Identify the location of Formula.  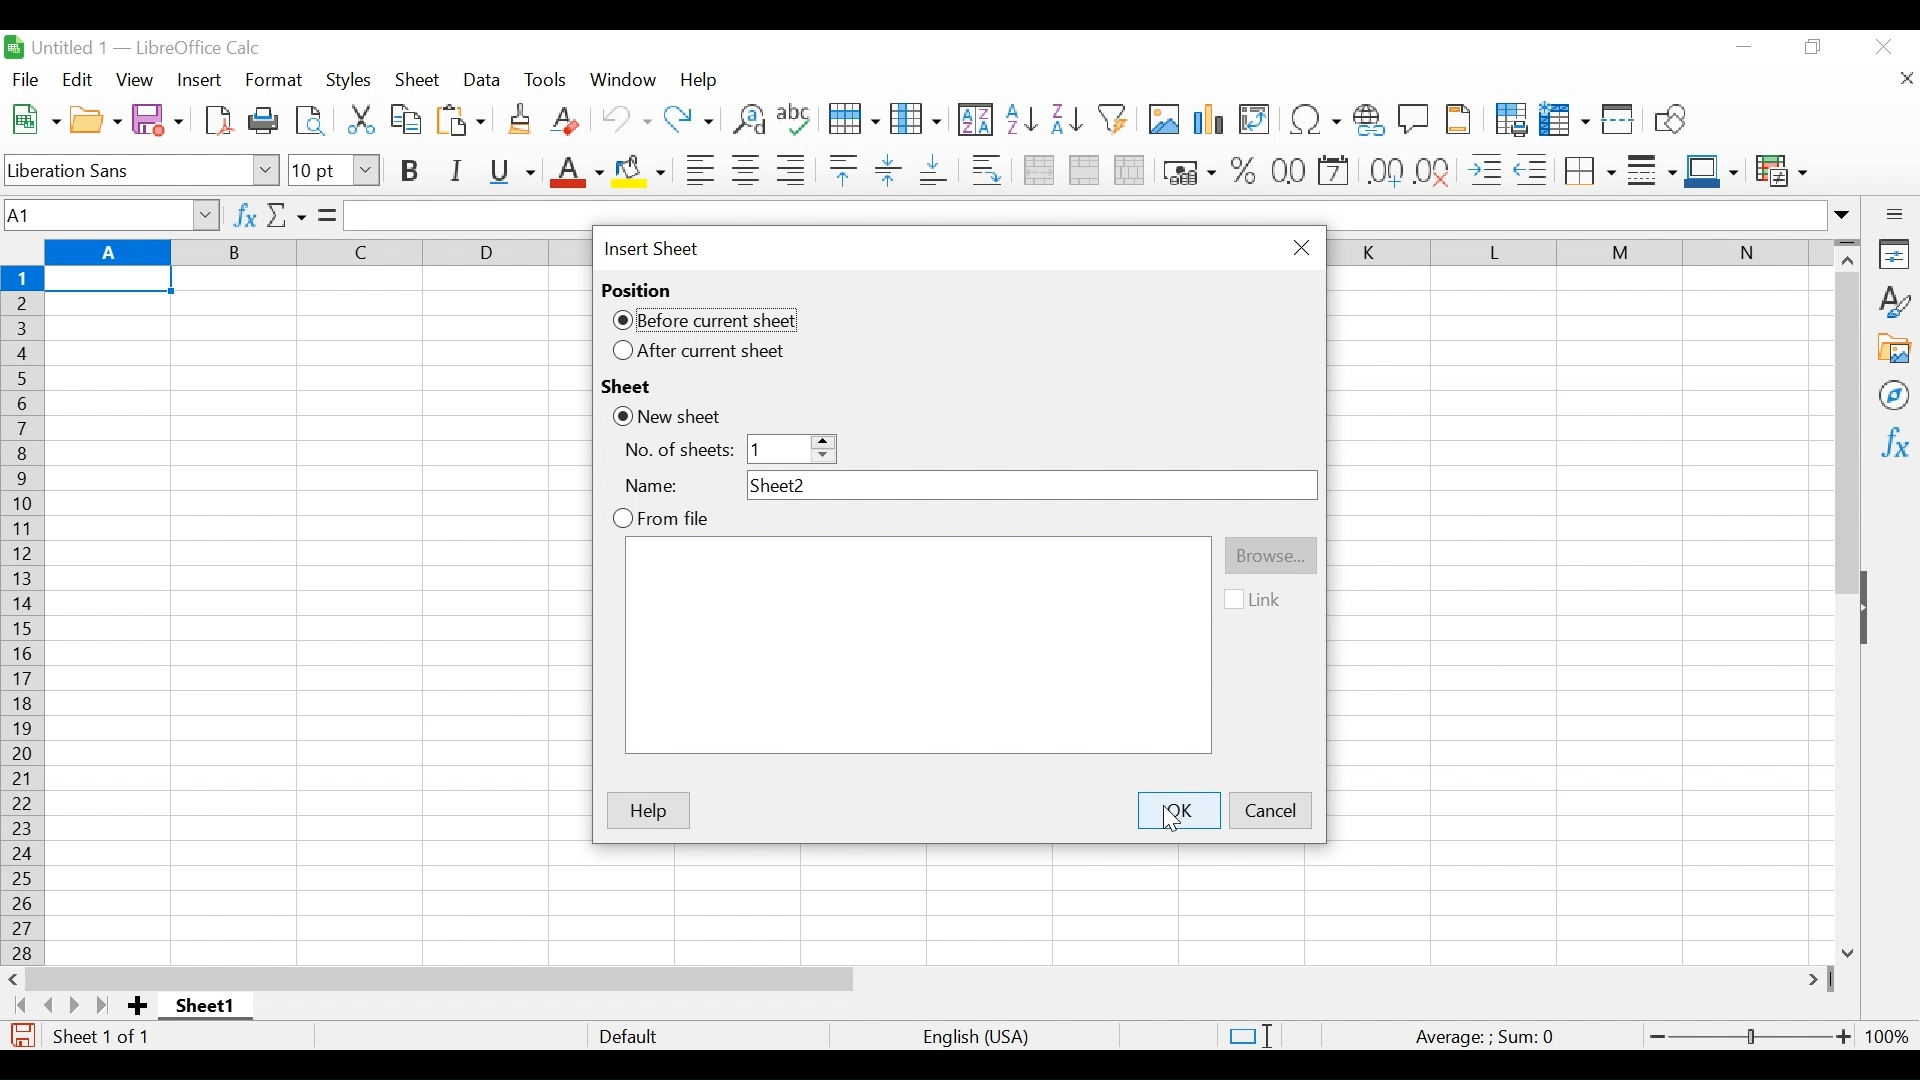
(327, 214).